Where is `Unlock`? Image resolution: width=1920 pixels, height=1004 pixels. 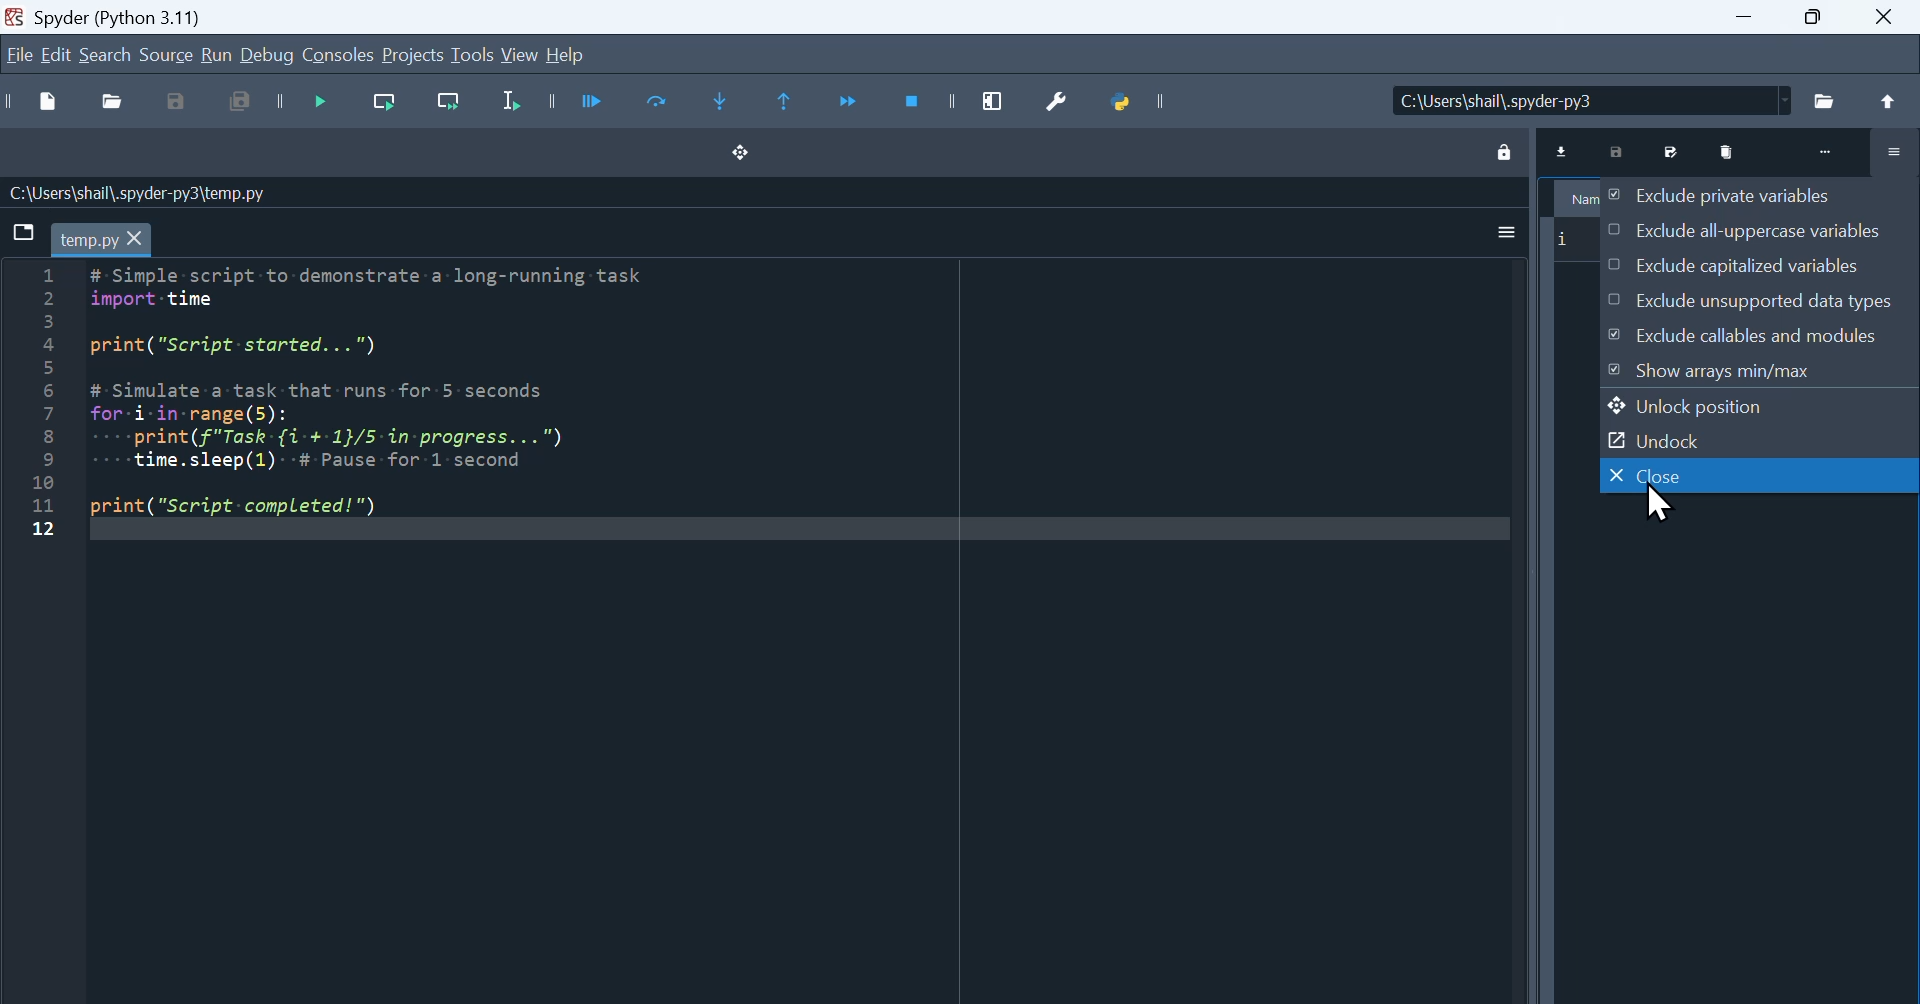
Unlock is located at coordinates (1759, 439).